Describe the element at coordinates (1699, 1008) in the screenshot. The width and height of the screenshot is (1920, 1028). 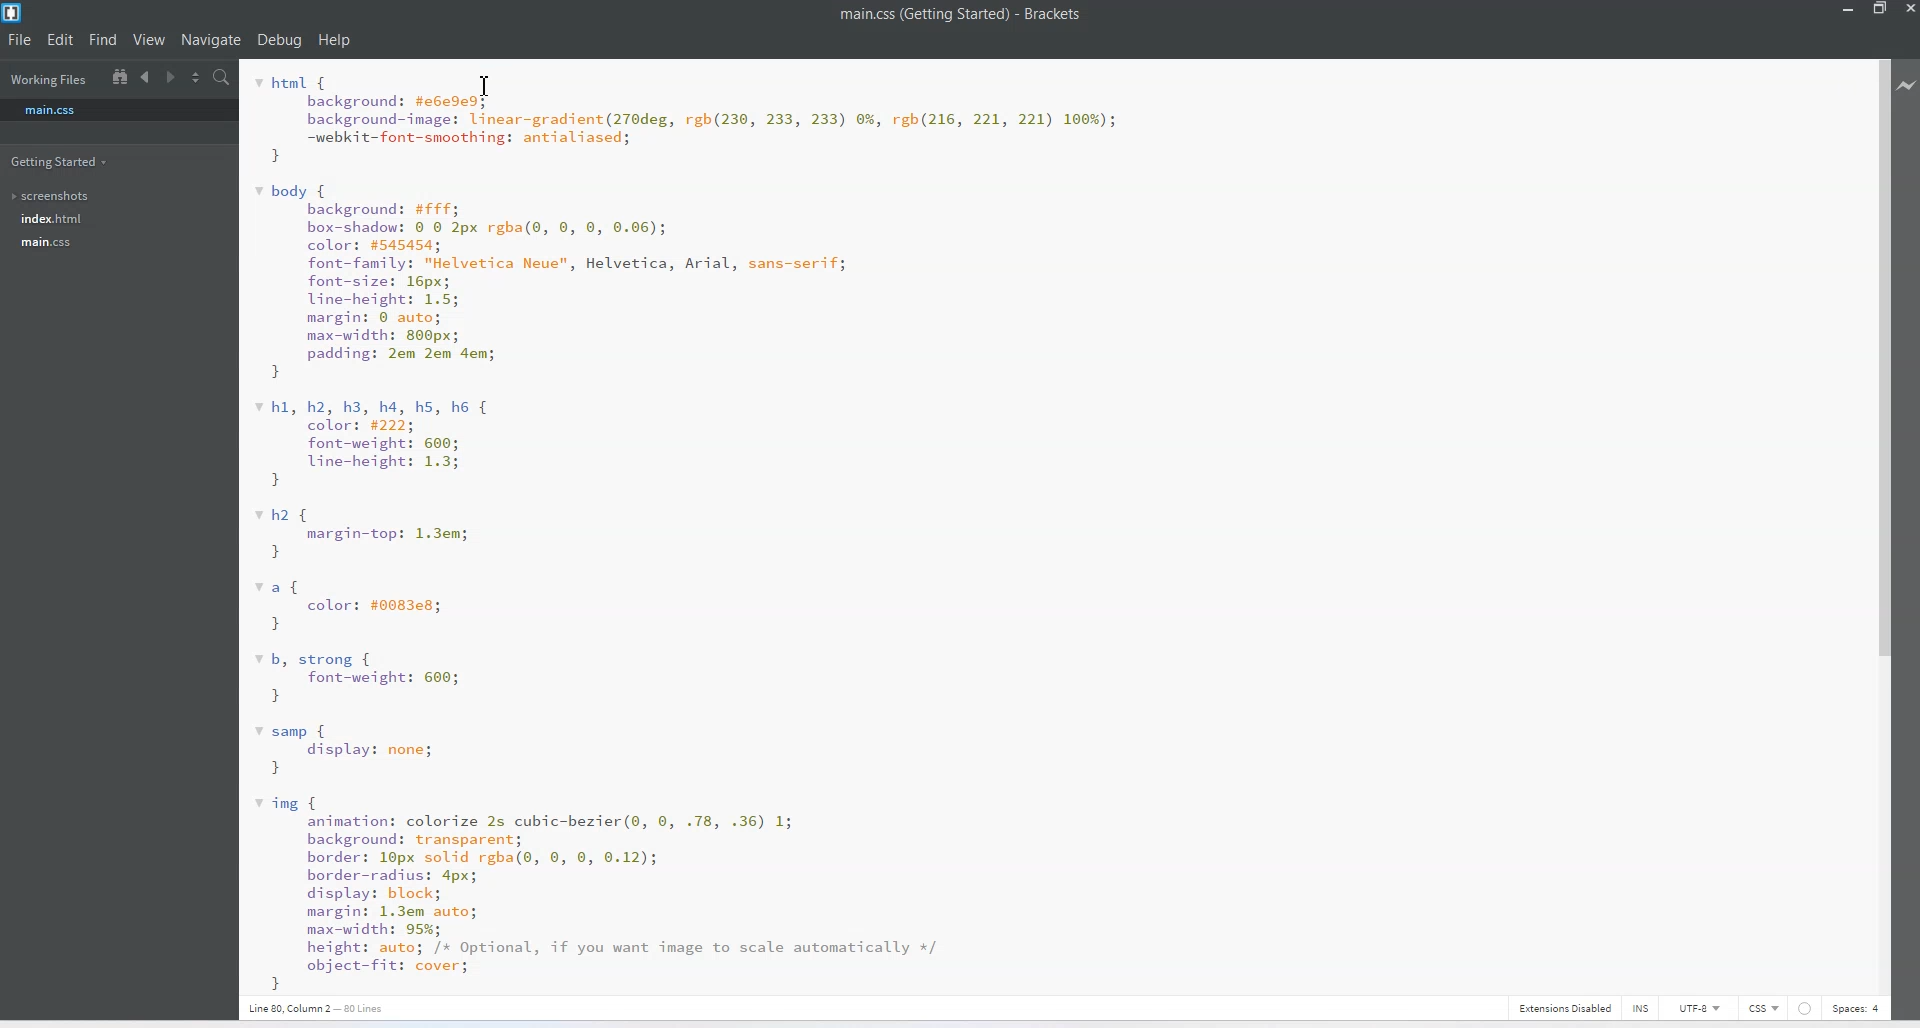
I see `UTF-8` at that location.